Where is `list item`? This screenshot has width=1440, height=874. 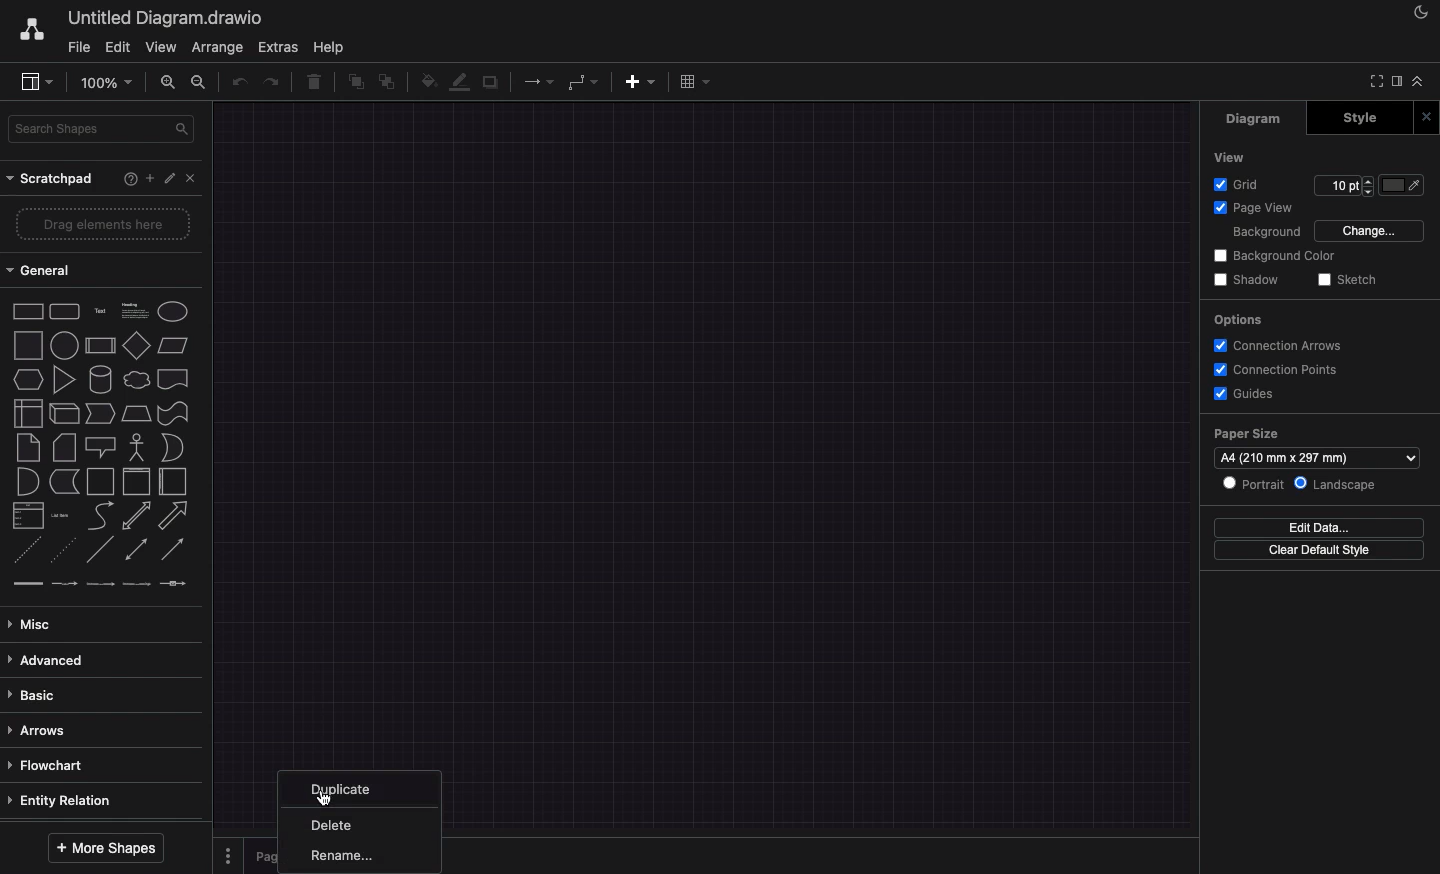
list item is located at coordinates (59, 515).